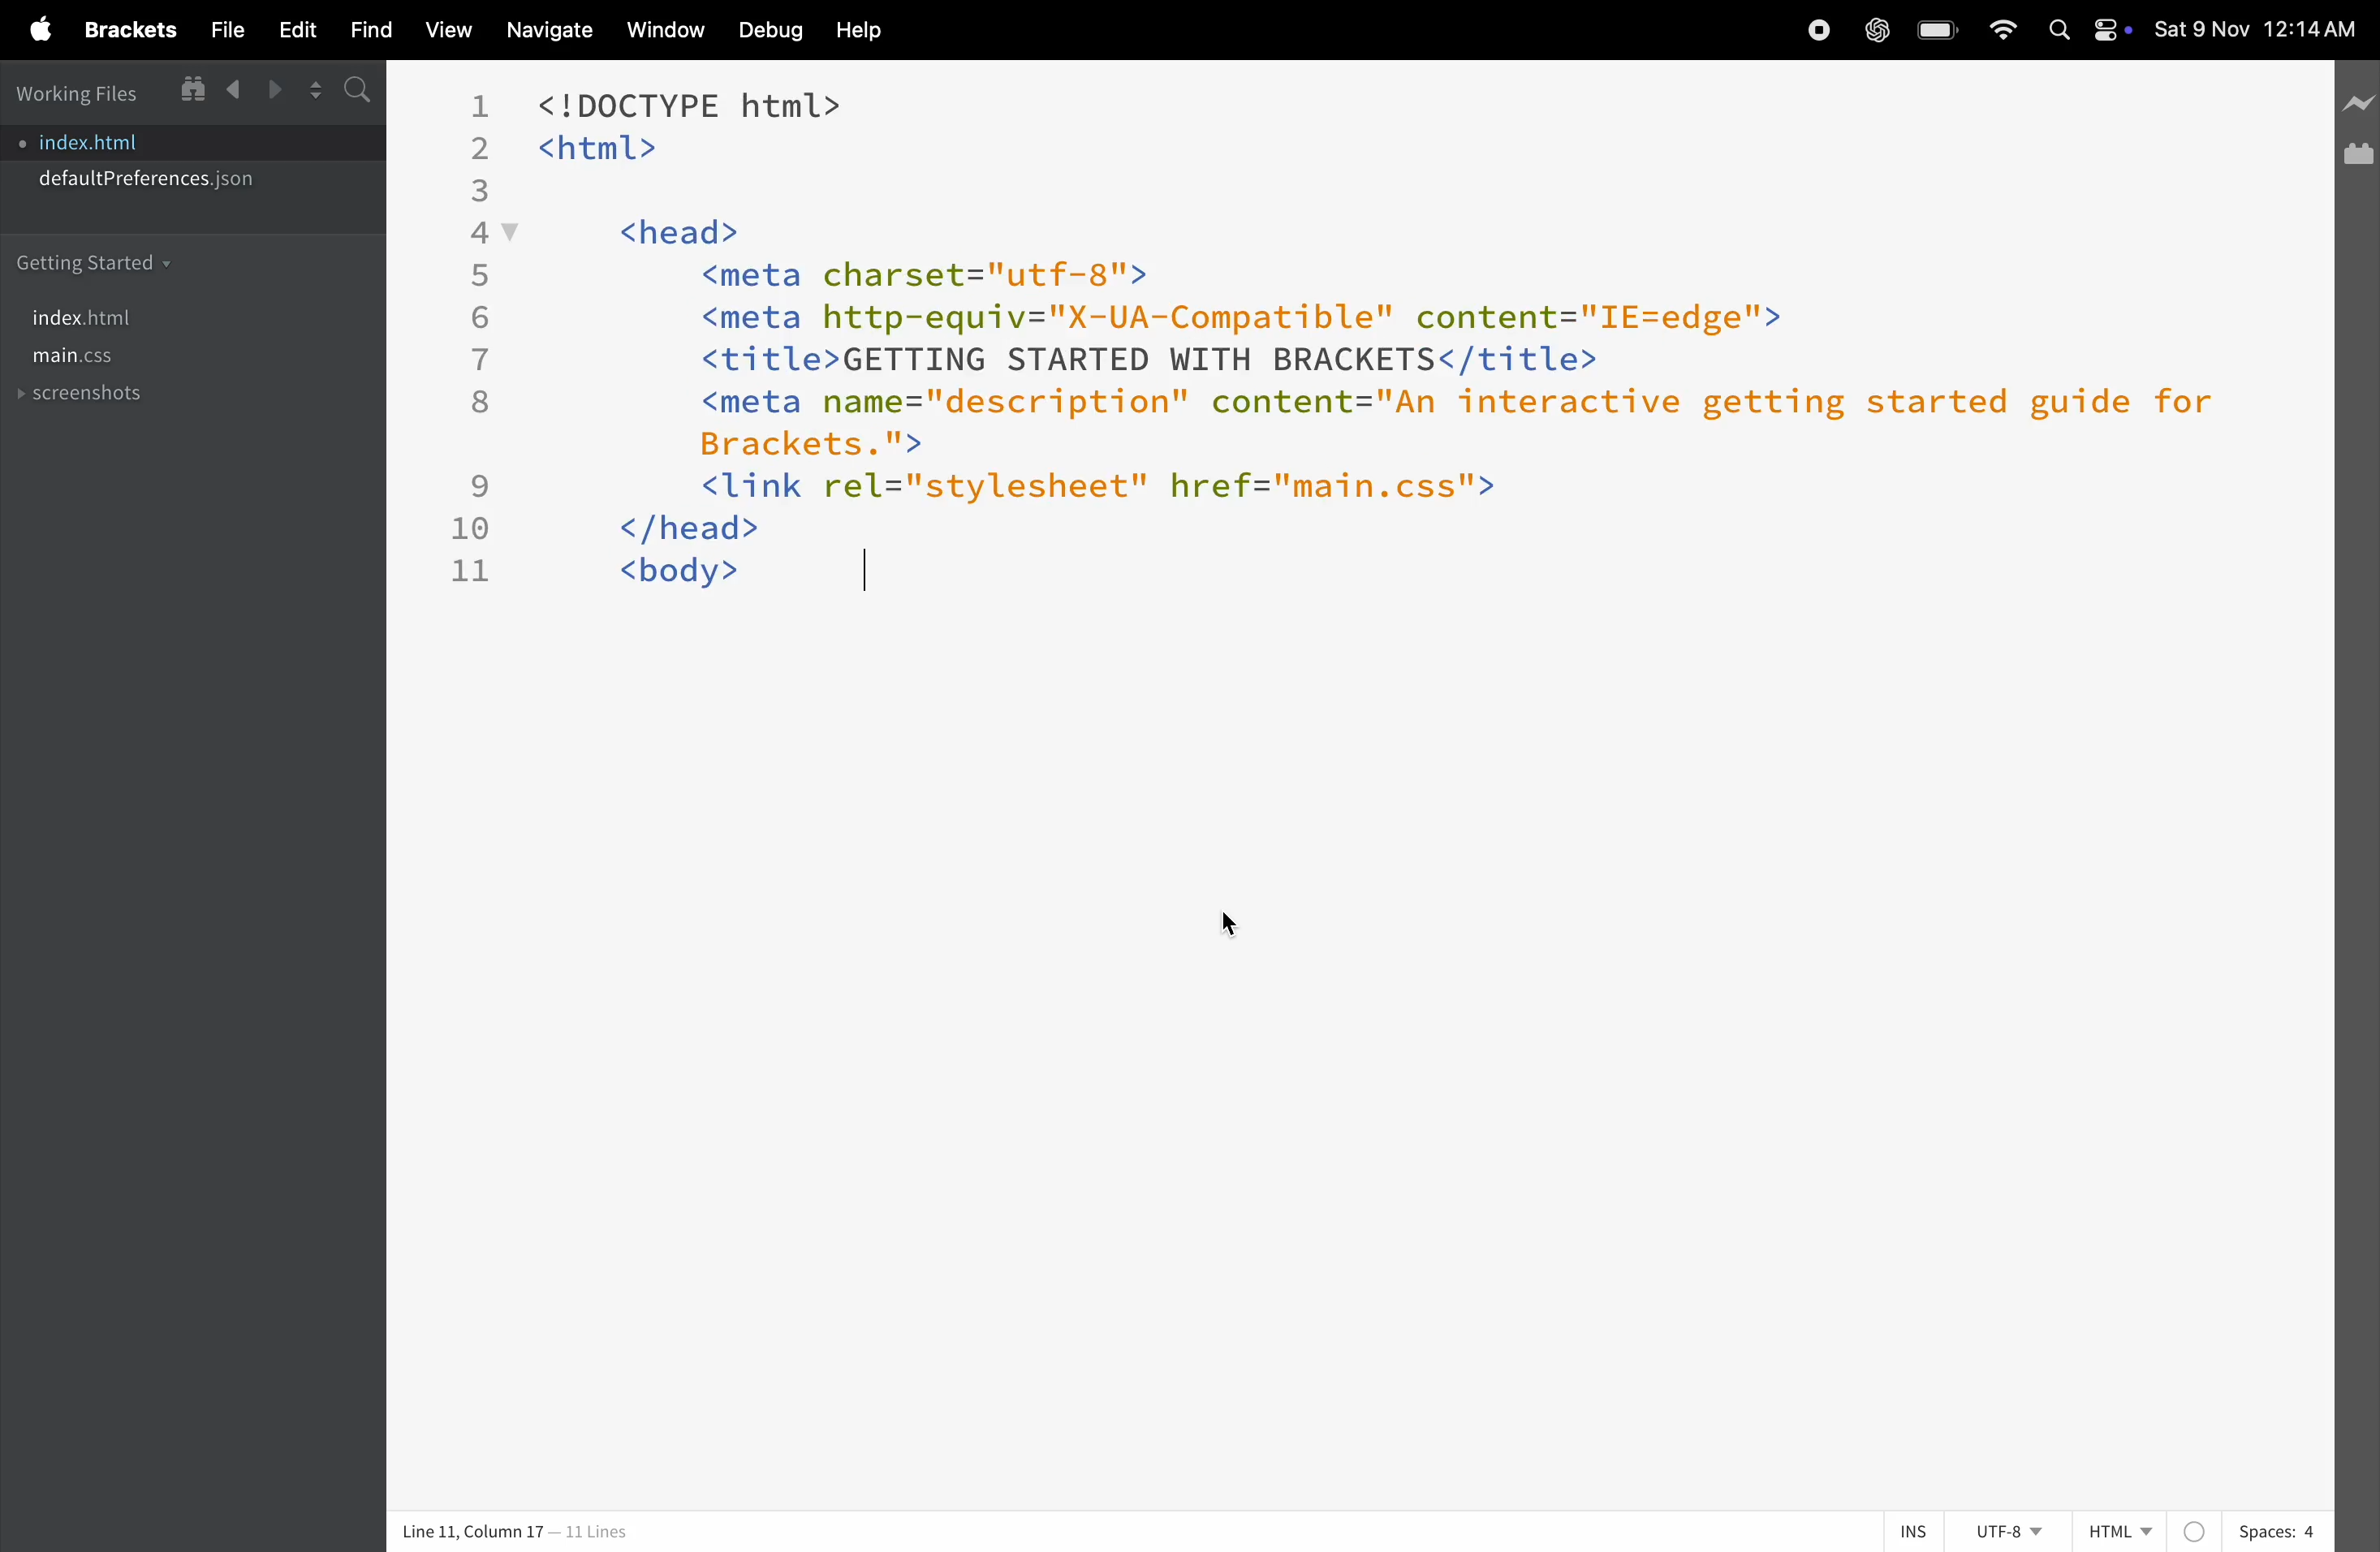 The width and height of the screenshot is (2380, 1552). I want to click on ins, so click(1913, 1532).